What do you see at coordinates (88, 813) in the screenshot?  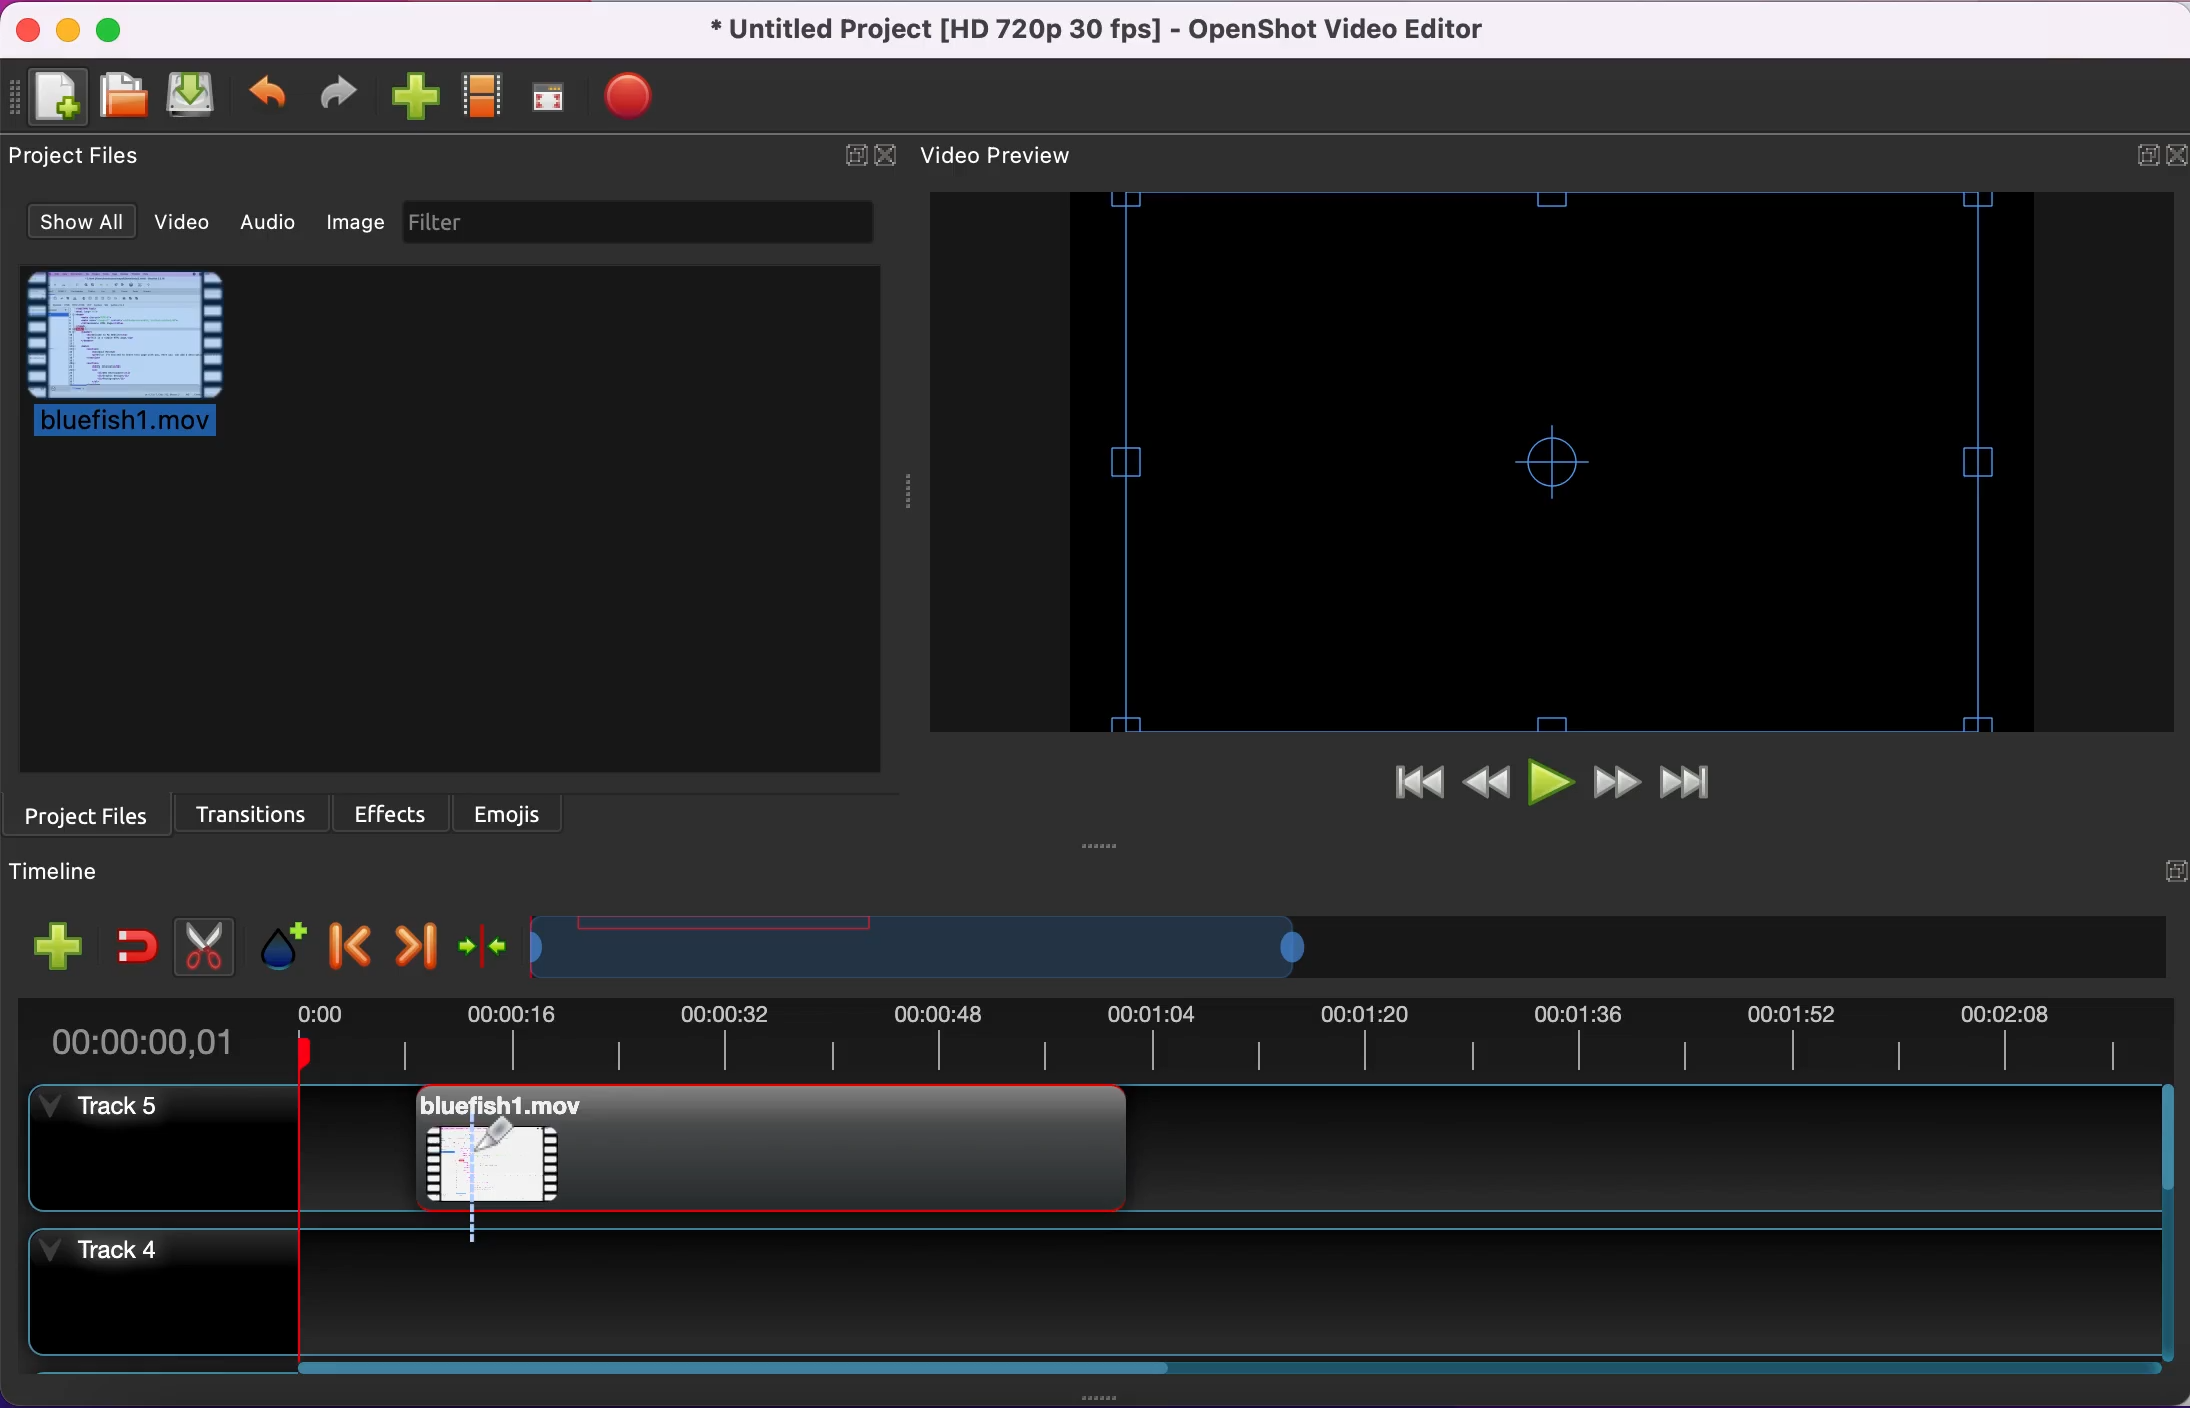 I see `project files` at bounding box center [88, 813].